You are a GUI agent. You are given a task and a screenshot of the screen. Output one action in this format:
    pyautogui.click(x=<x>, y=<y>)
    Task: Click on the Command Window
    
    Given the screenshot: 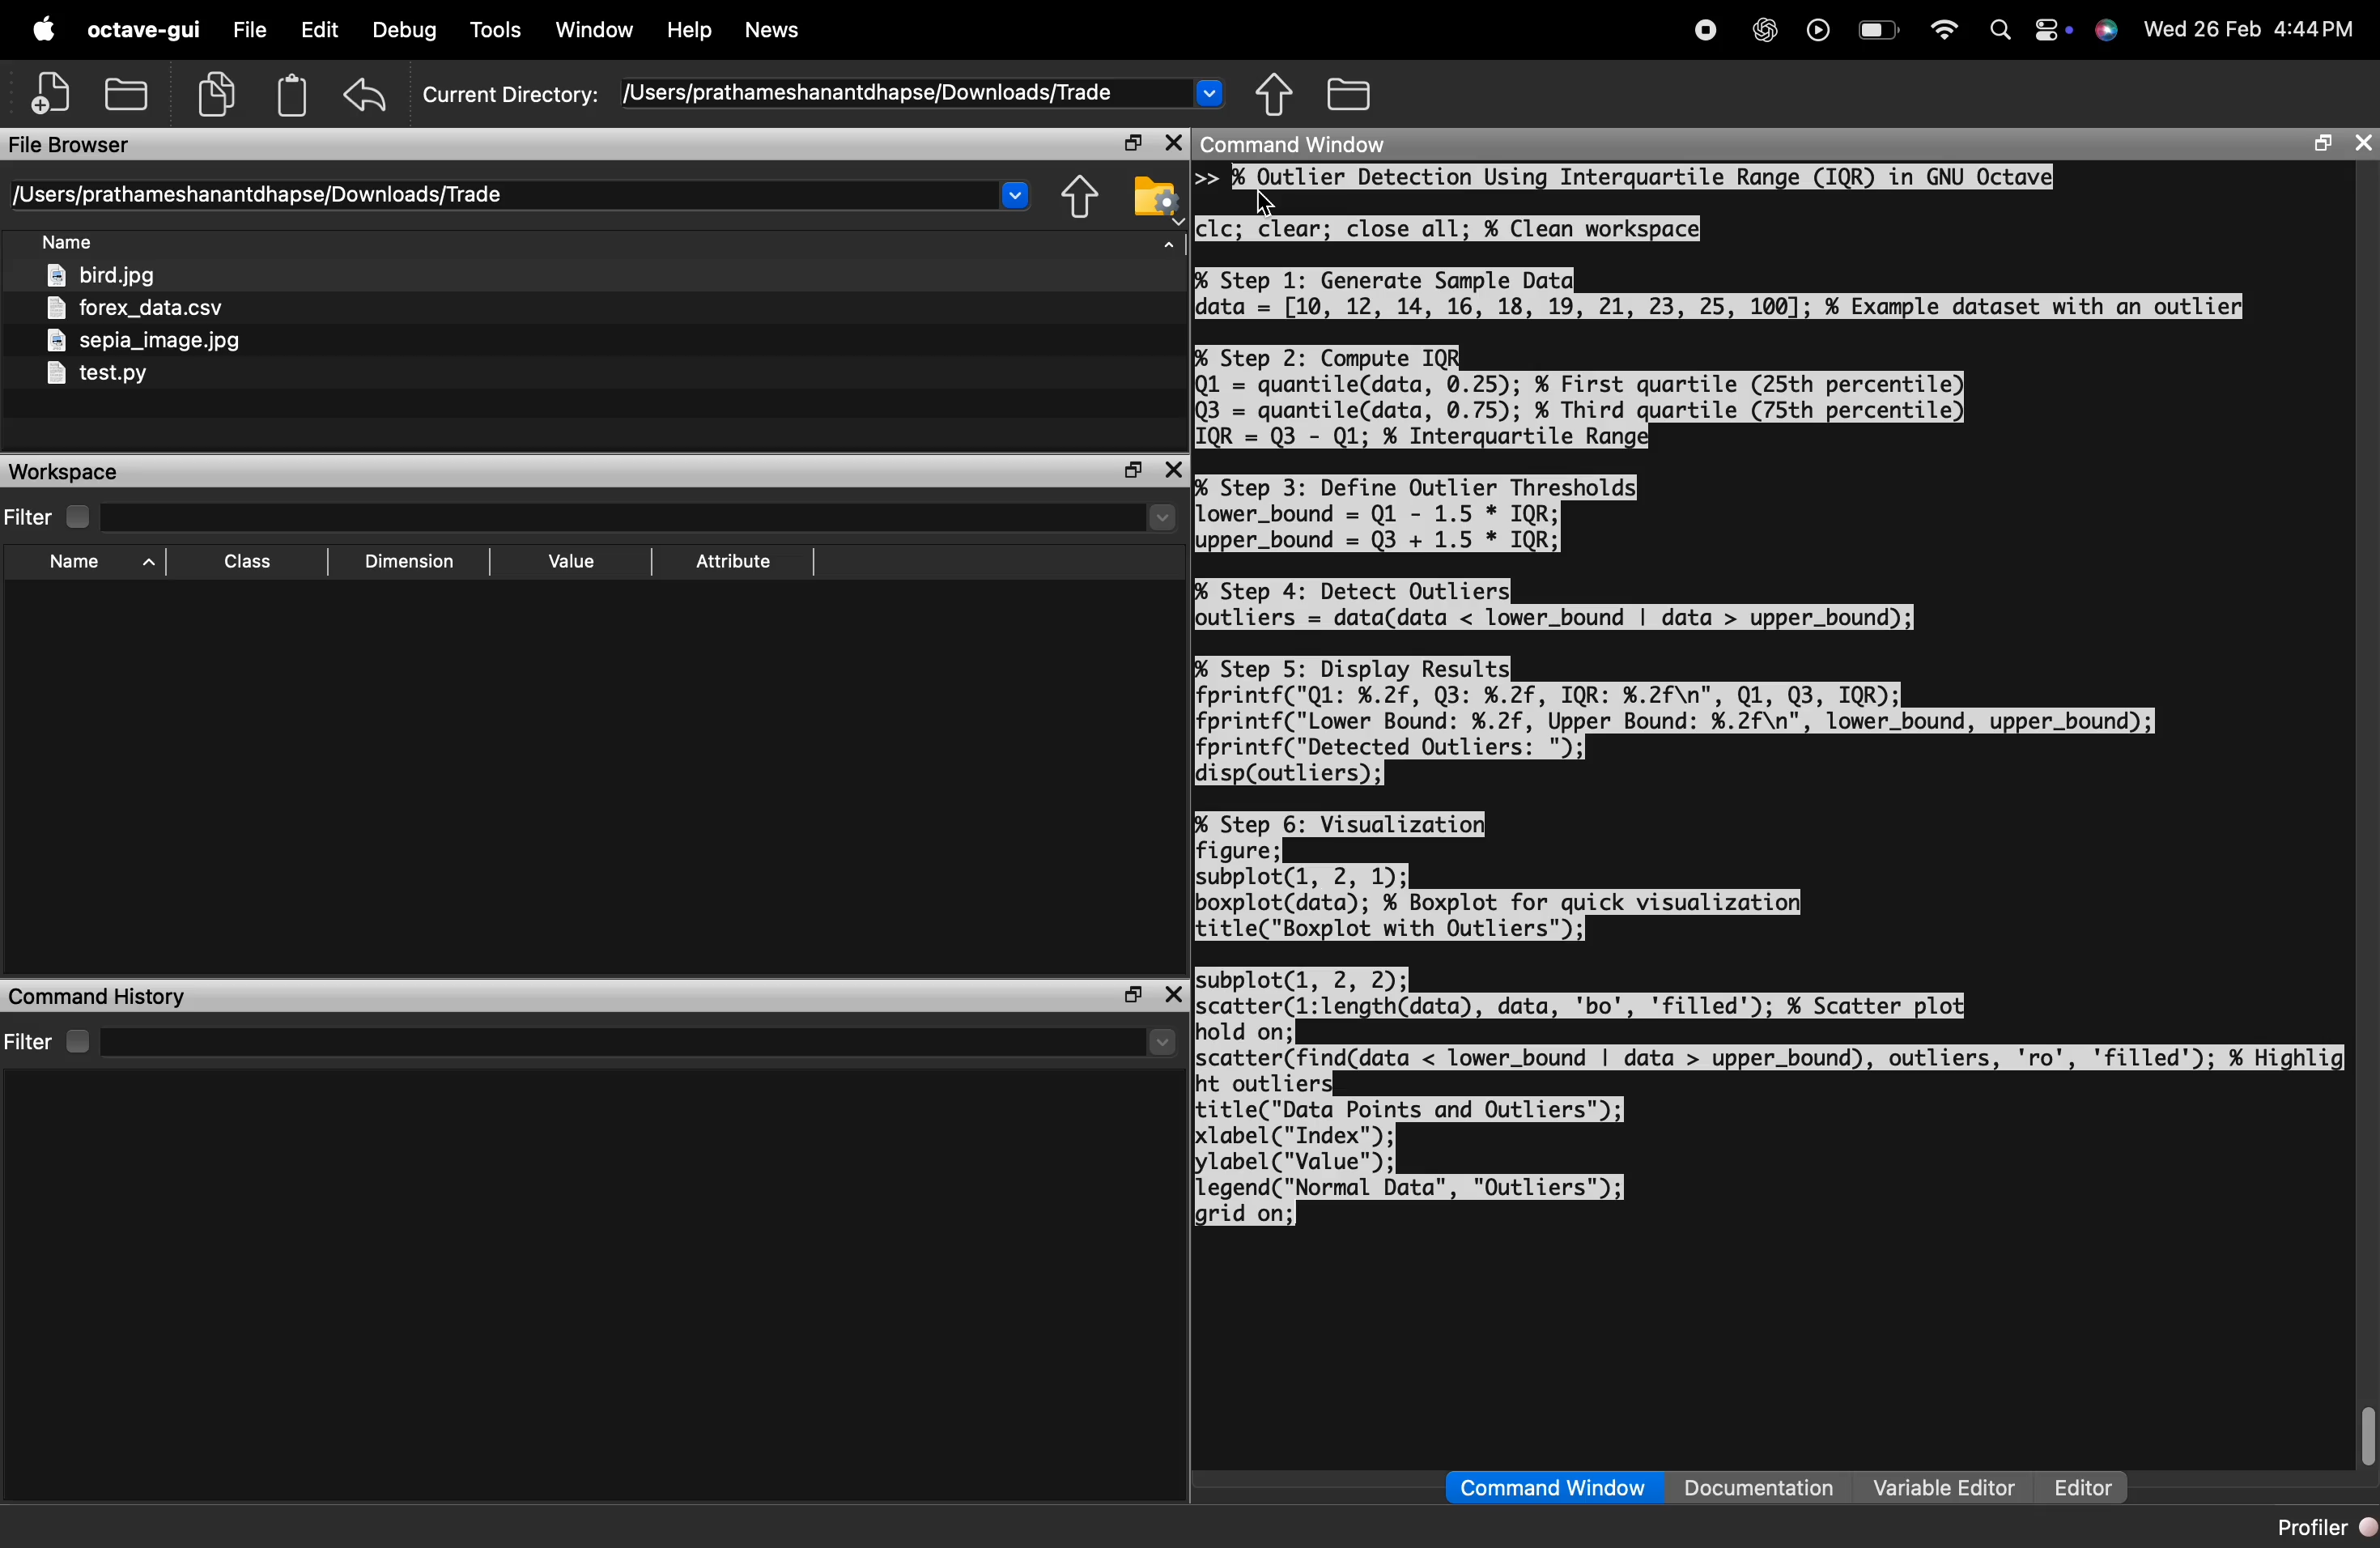 What is the action you would take?
    pyautogui.click(x=1296, y=144)
    